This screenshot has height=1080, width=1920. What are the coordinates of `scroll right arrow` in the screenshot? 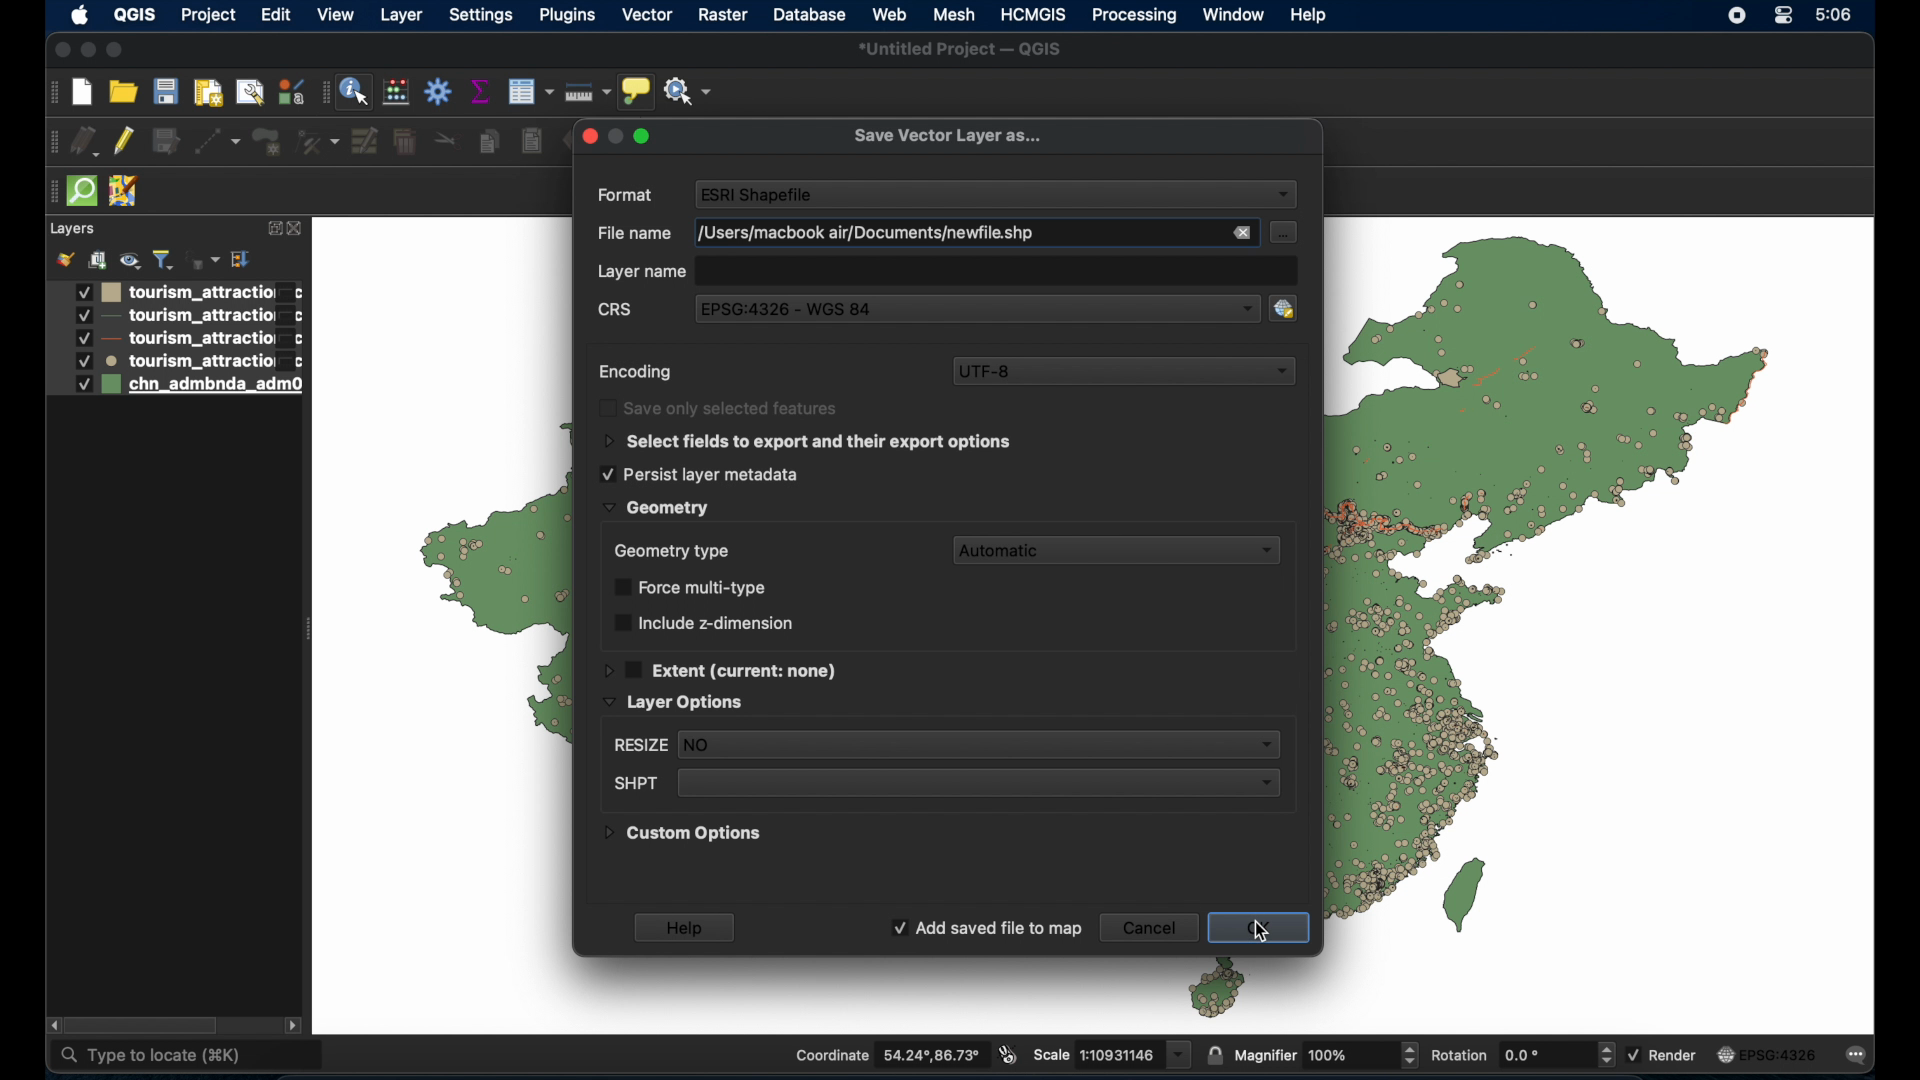 It's located at (293, 1024).